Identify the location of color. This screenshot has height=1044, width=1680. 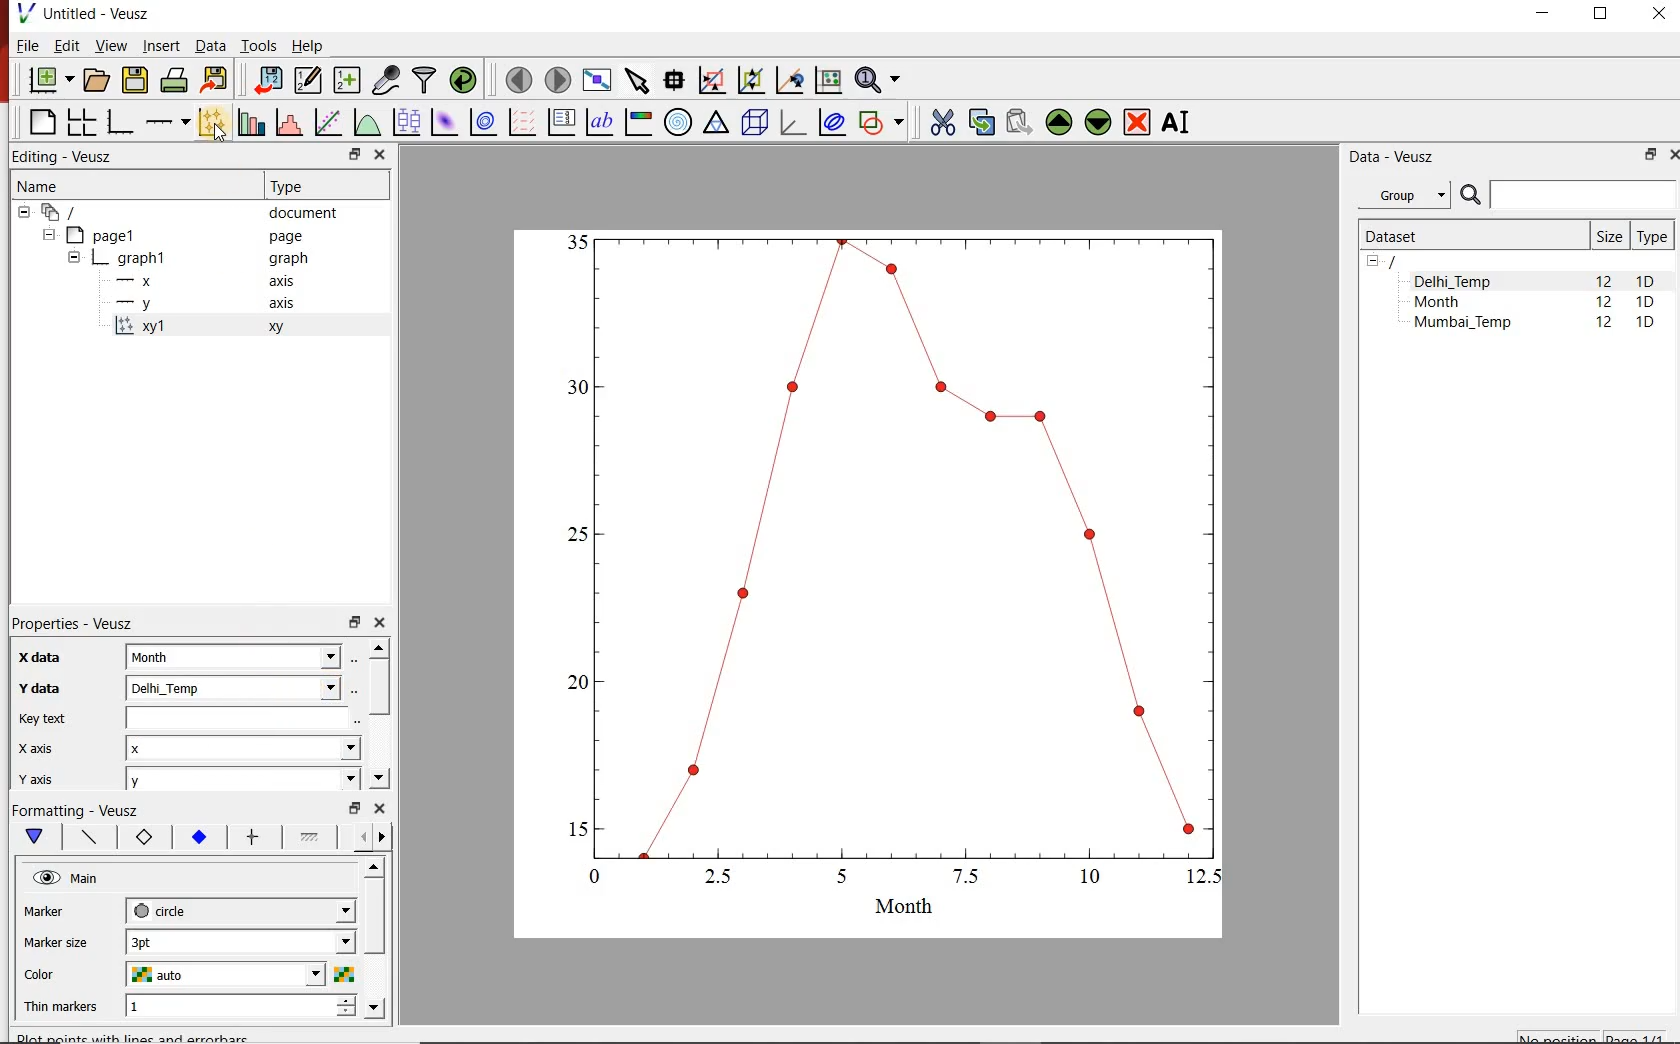
(57, 975).